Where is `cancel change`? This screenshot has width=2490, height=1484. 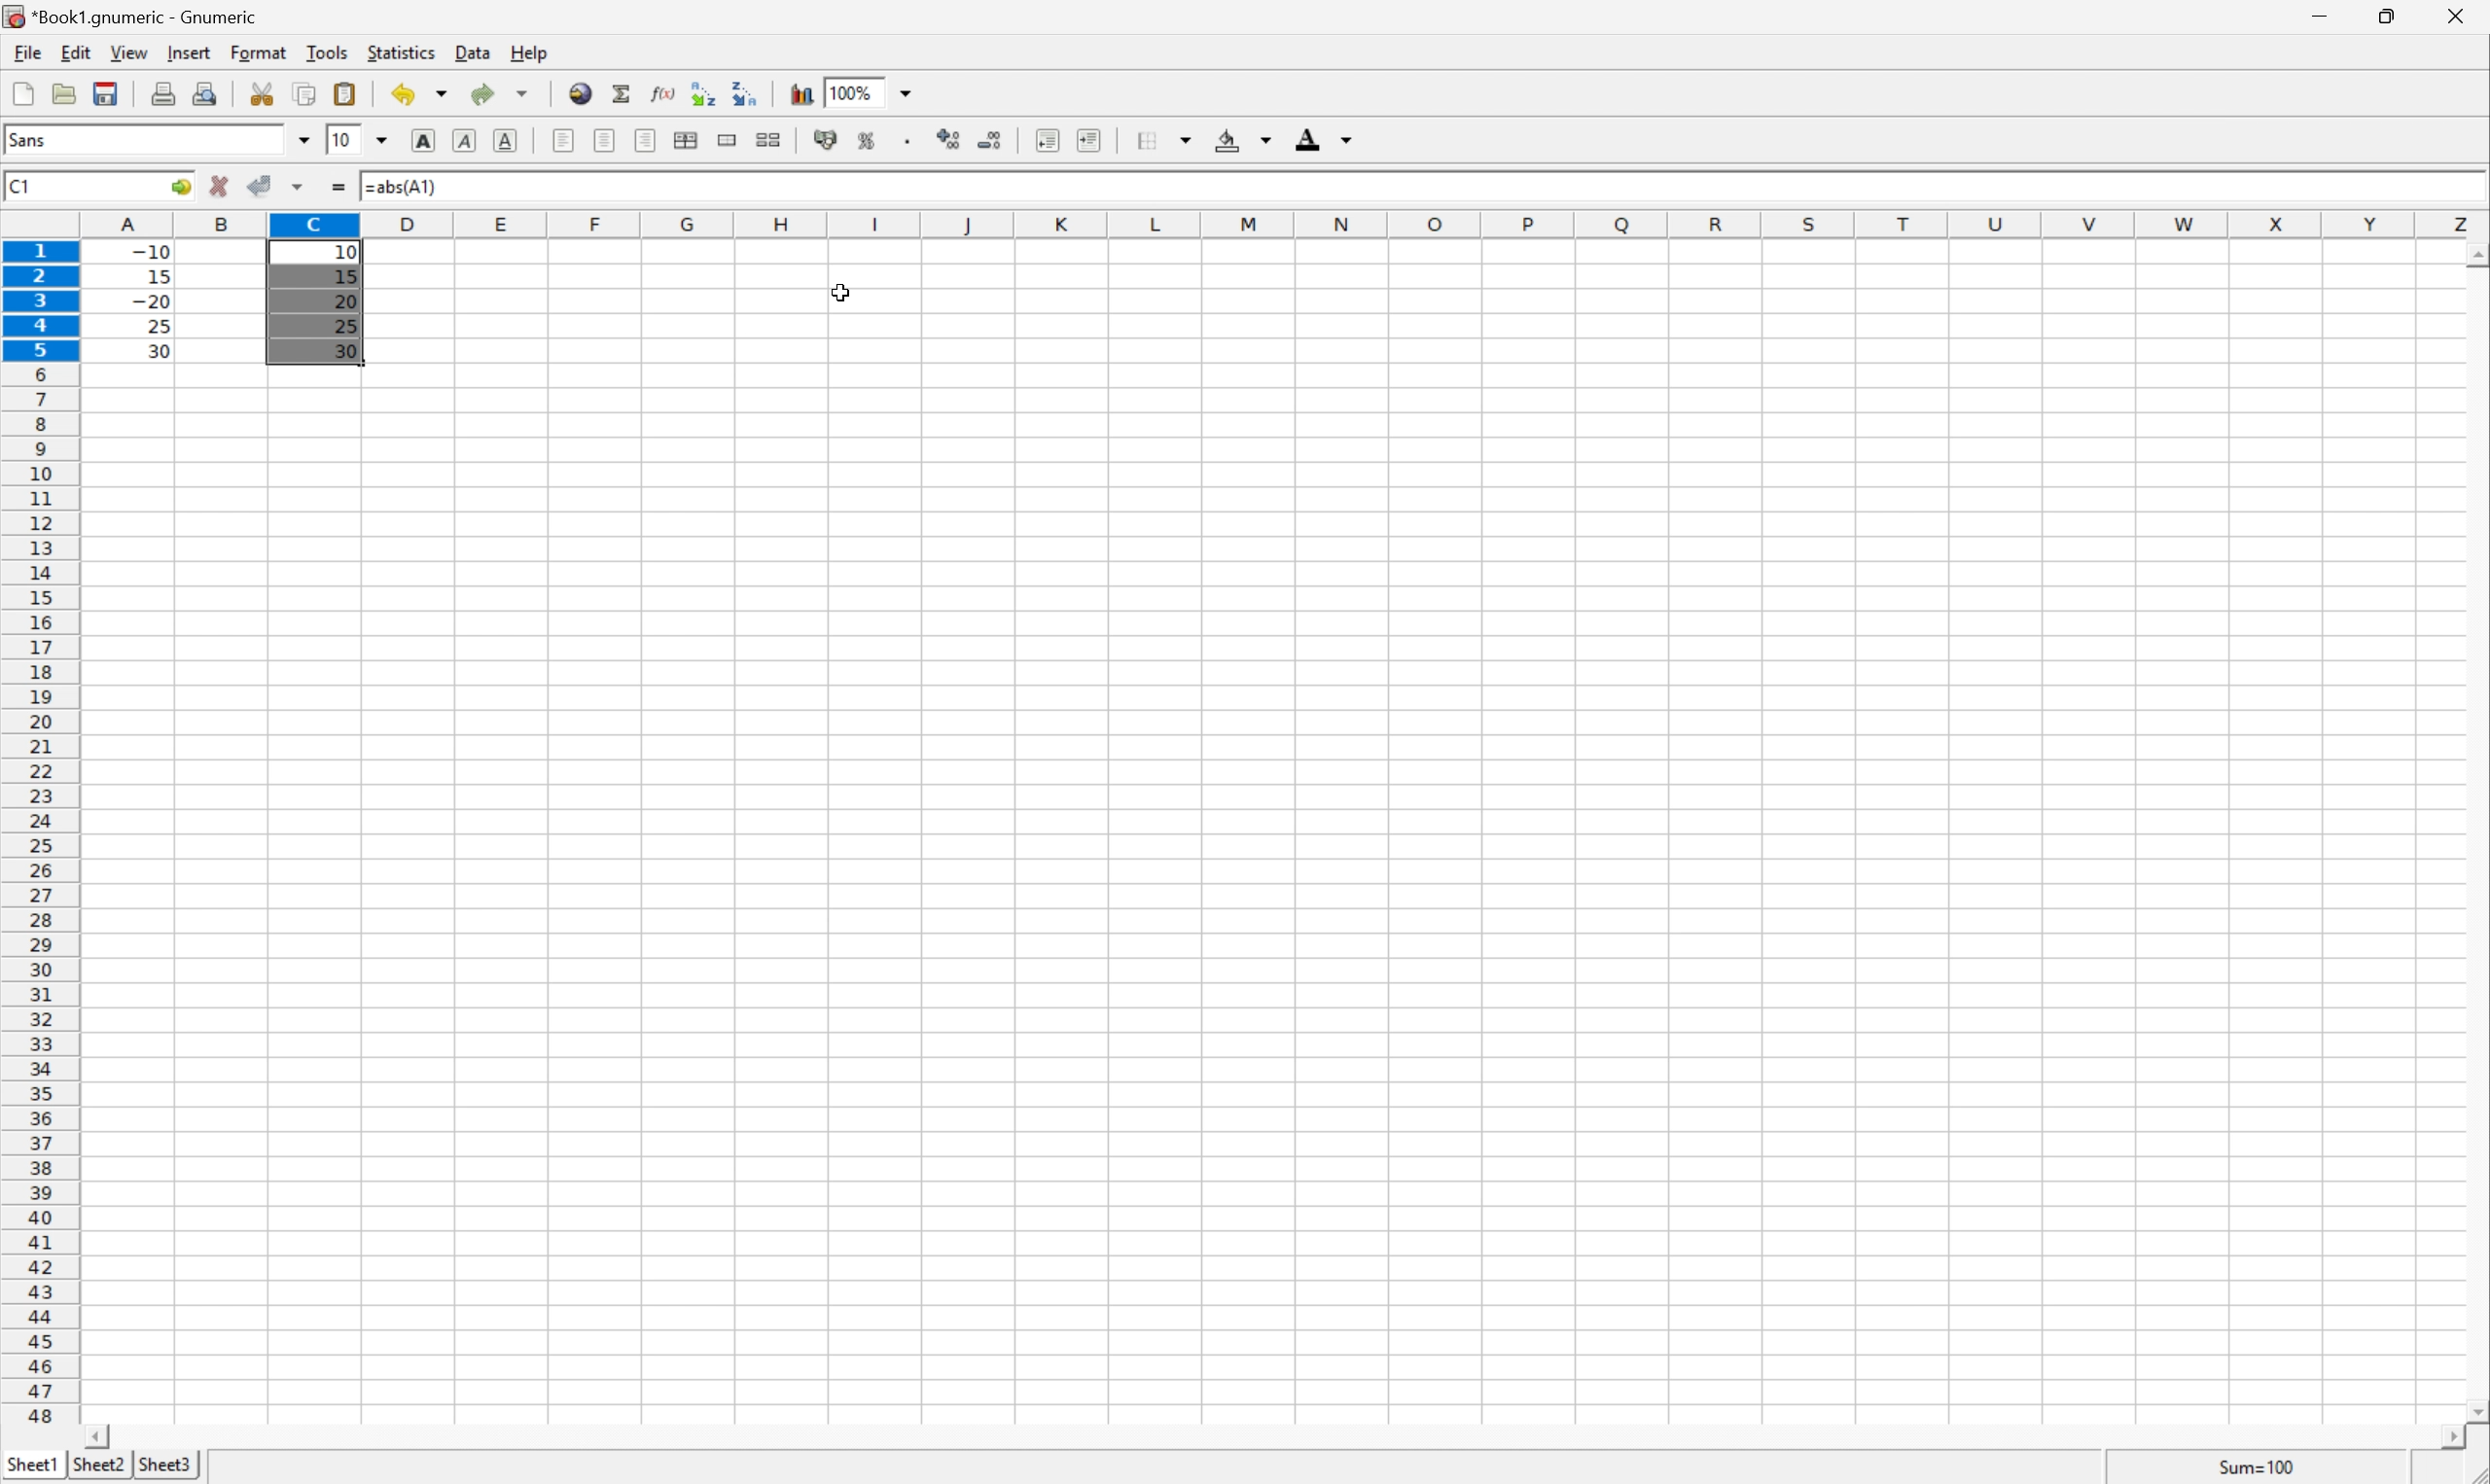 cancel change is located at coordinates (220, 191).